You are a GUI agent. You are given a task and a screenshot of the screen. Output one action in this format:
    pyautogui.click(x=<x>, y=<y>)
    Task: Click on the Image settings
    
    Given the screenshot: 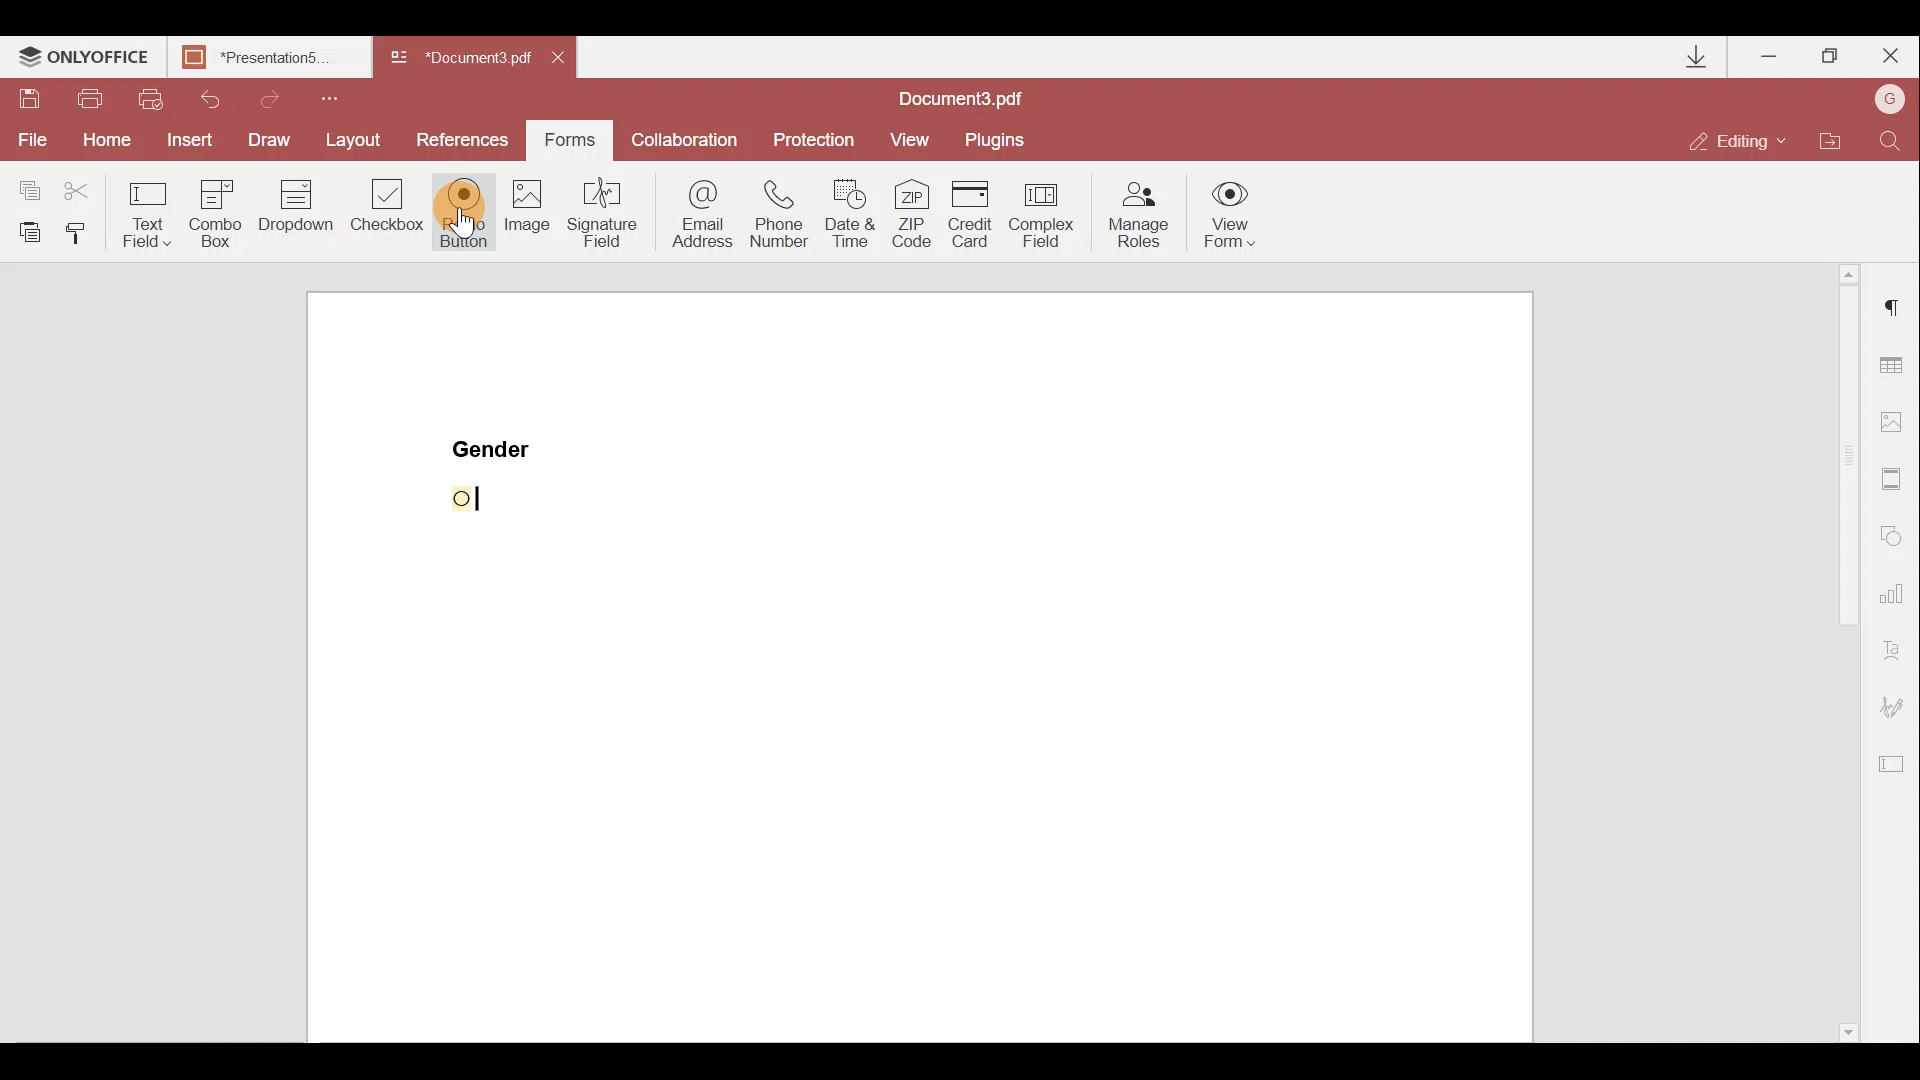 What is the action you would take?
    pyautogui.click(x=1901, y=423)
    